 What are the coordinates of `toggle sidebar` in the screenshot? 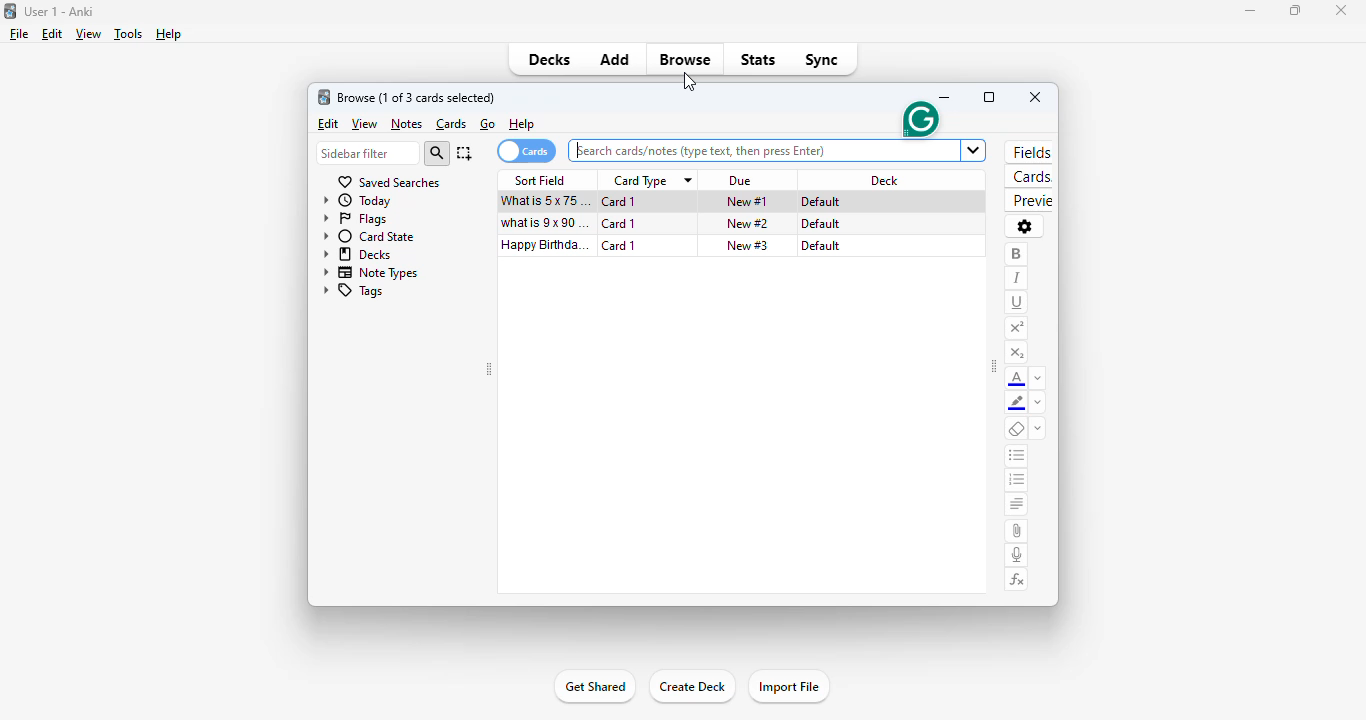 It's located at (489, 369).